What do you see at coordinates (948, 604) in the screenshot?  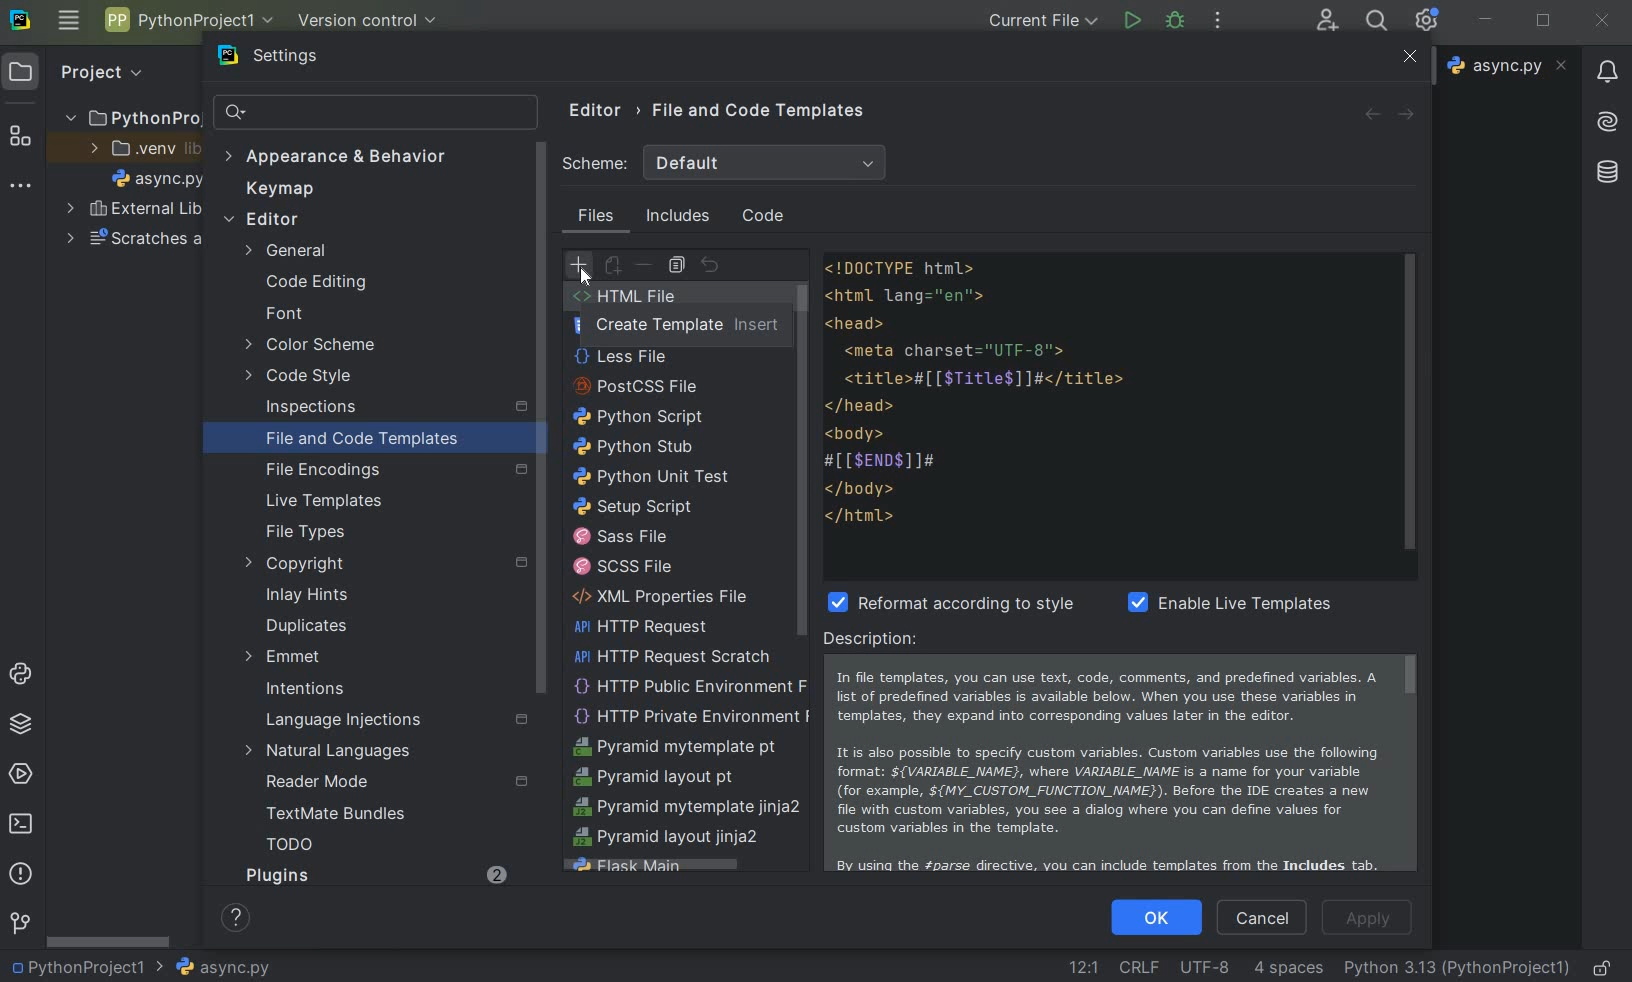 I see `reformat according to style` at bounding box center [948, 604].